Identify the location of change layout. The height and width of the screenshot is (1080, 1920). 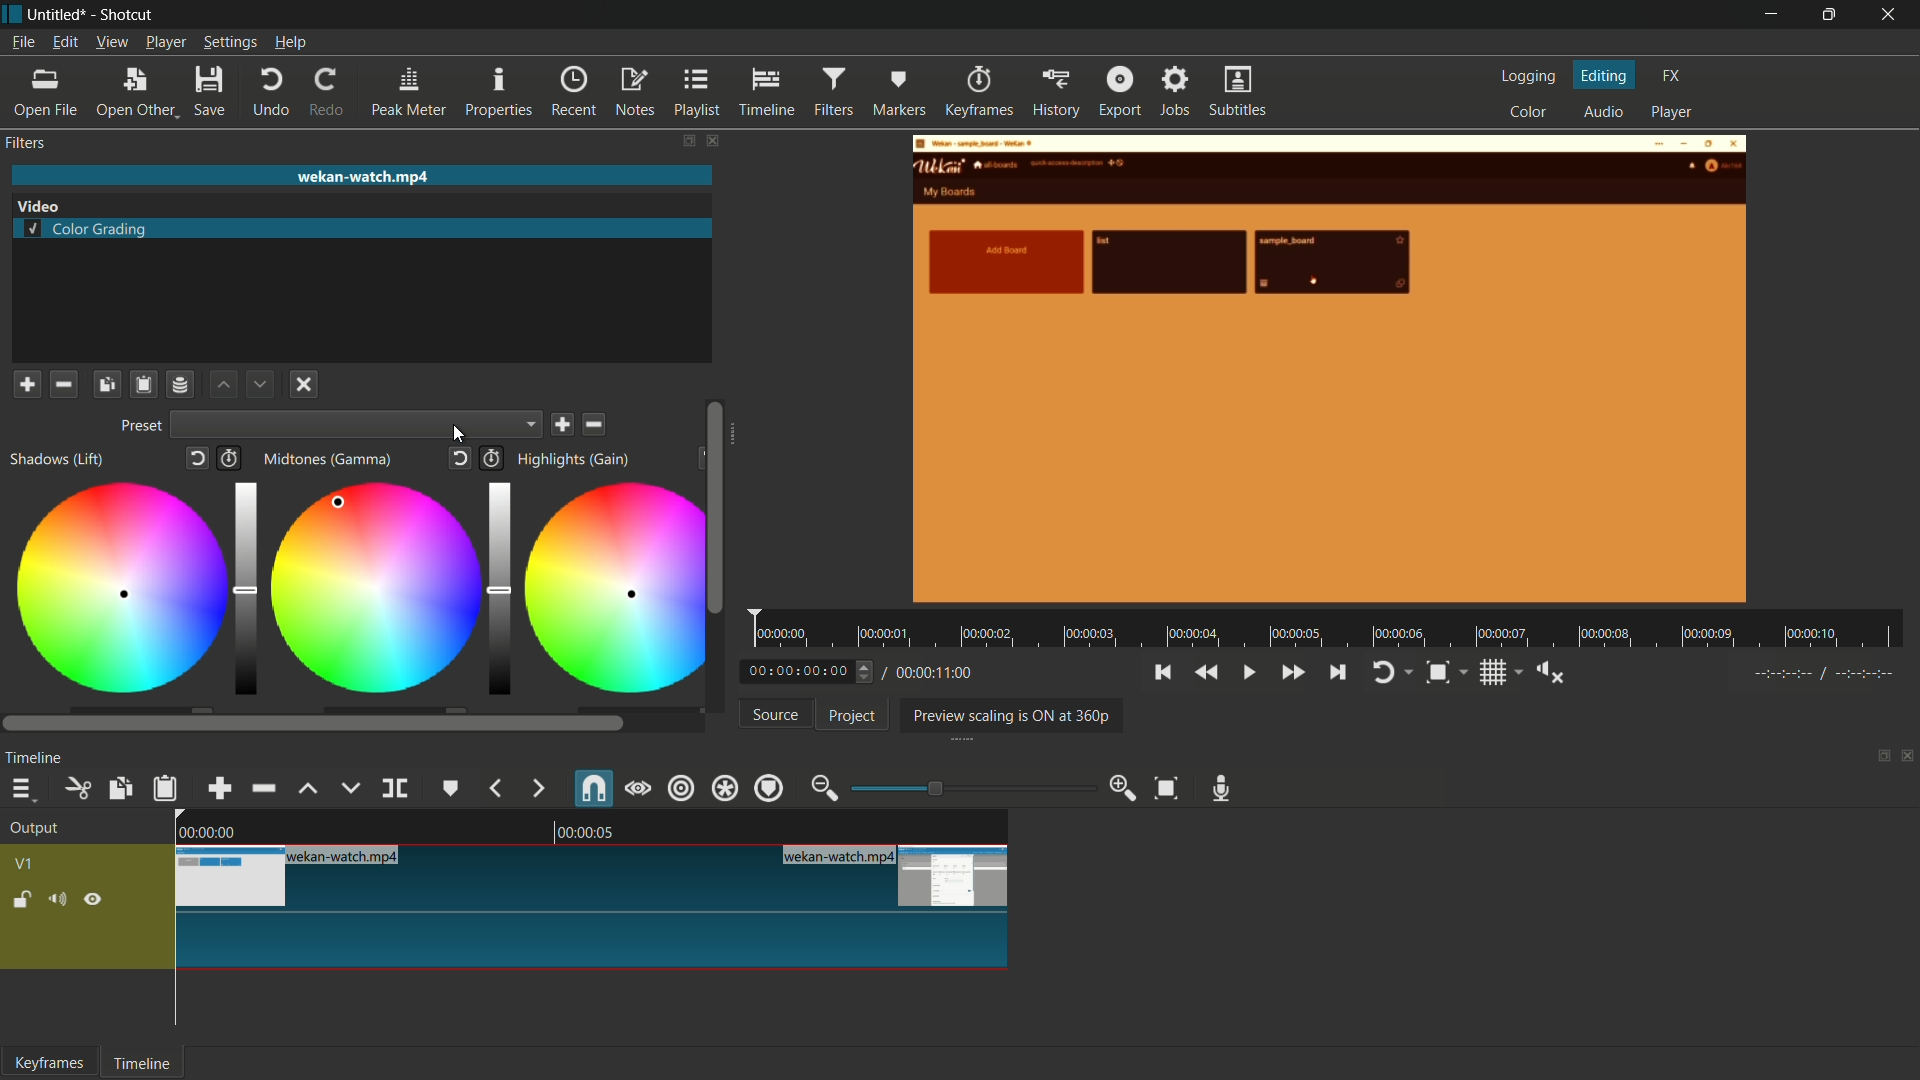
(1877, 761).